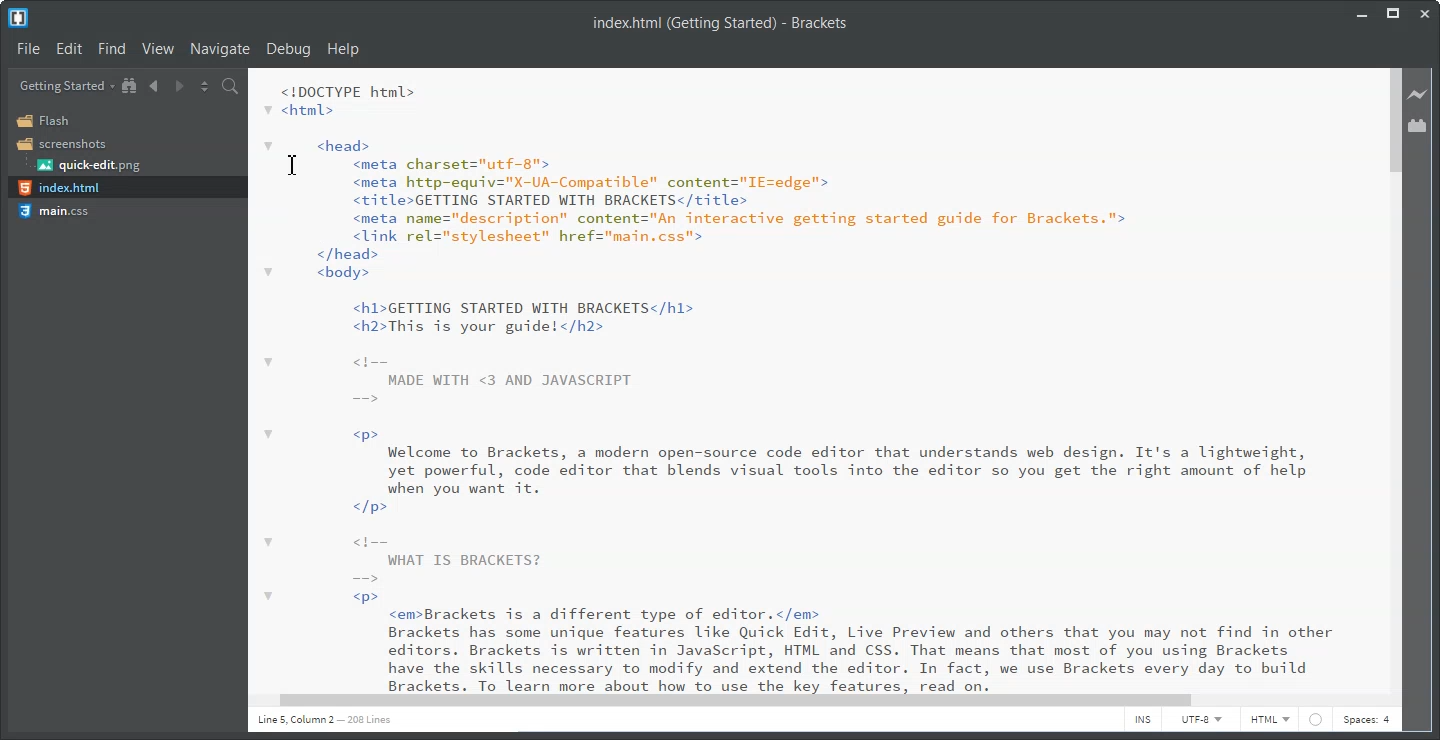 The image size is (1440, 740). Describe the element at coordinates (179, 86) in the screenshot. I see `Navigate Forward` at that location.